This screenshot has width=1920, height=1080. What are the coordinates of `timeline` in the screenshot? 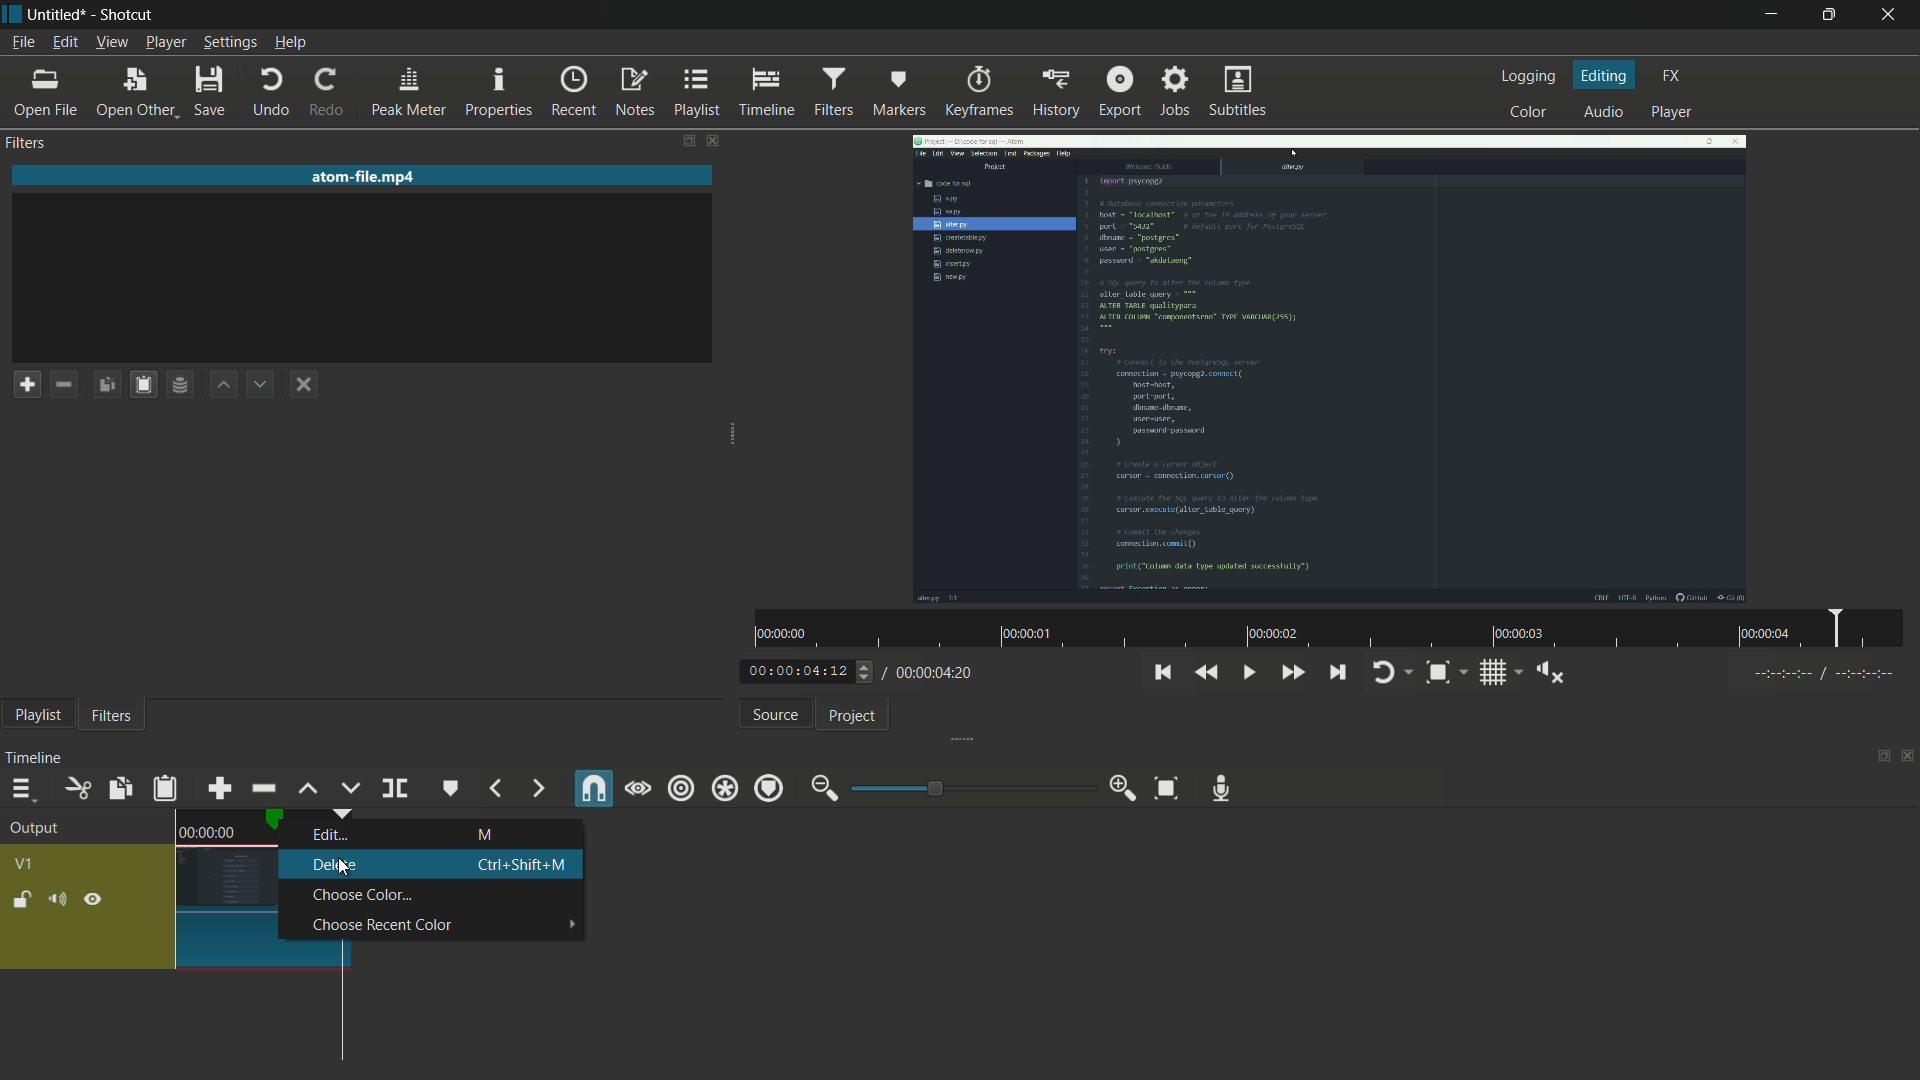 It's located at (39, 758).